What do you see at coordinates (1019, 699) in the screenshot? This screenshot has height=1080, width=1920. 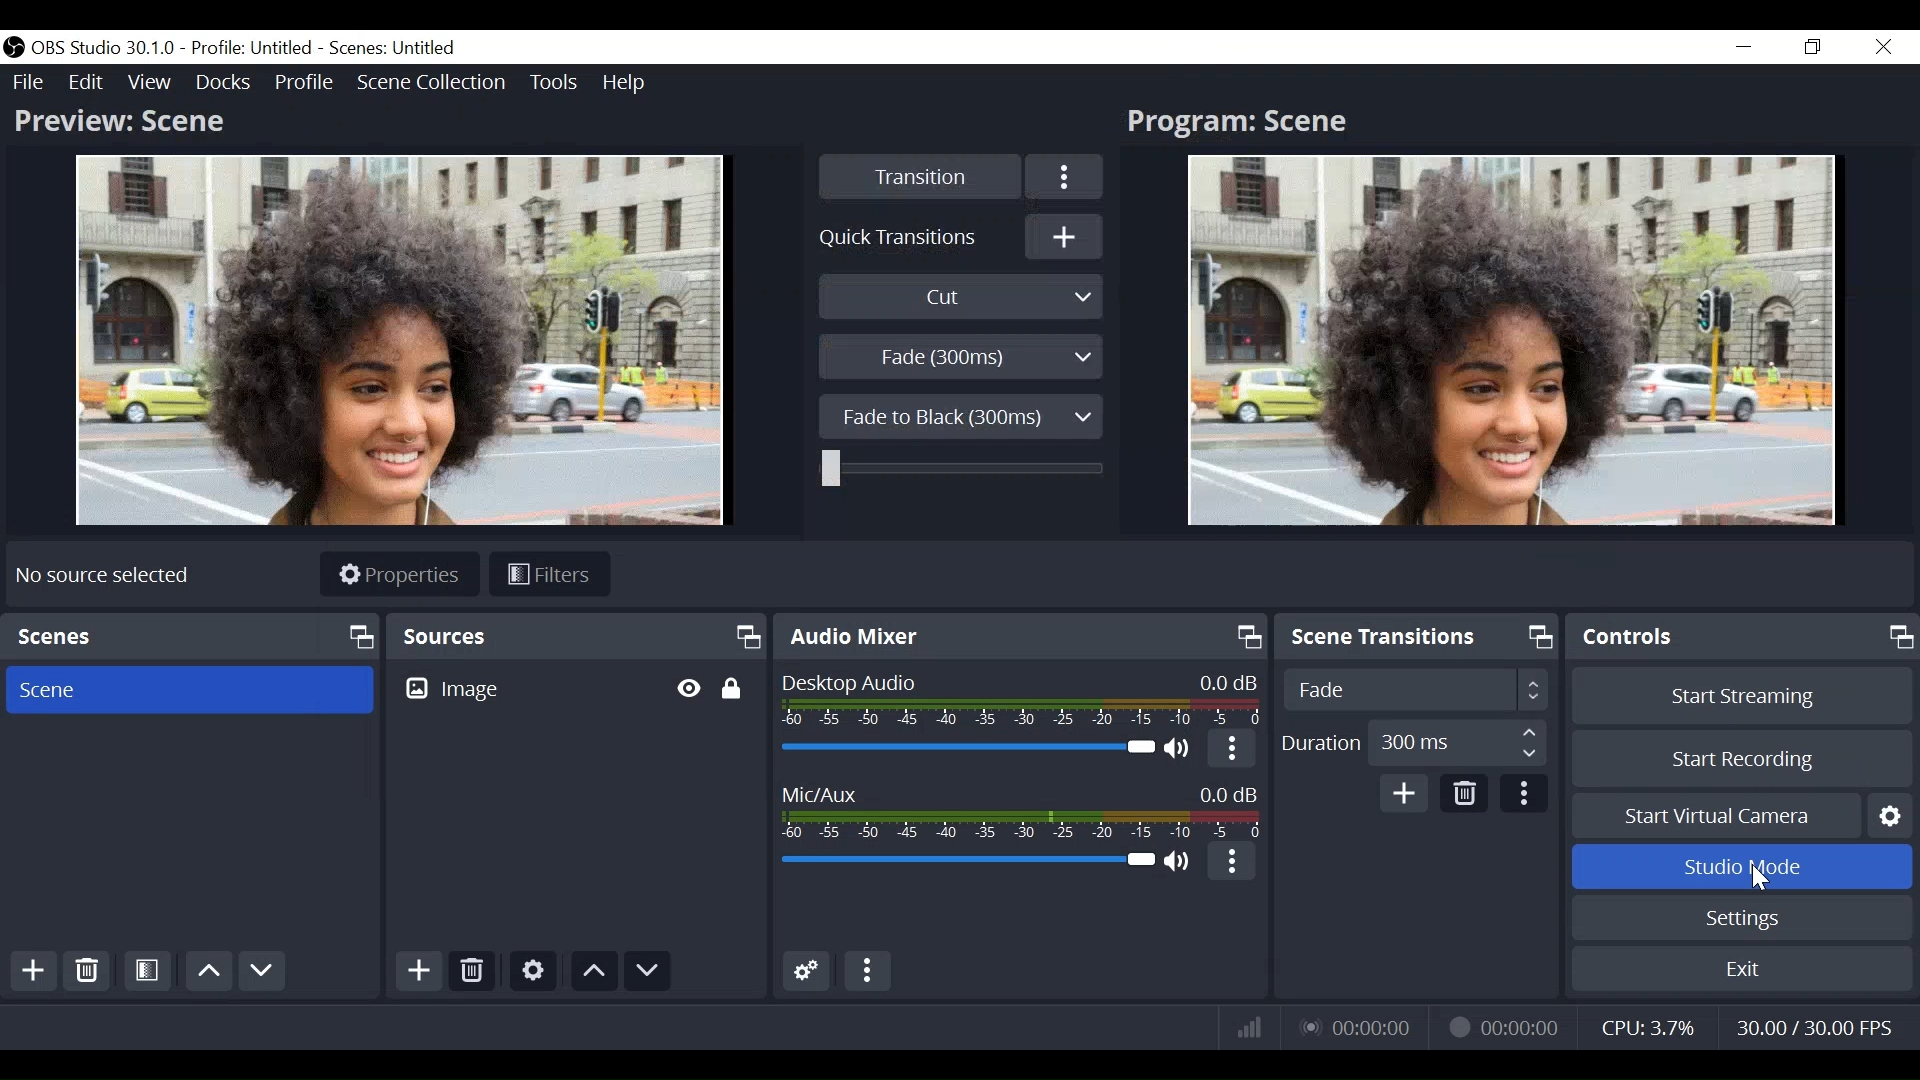 I see `Desktop Audio` at bounding box center [1019, 699].